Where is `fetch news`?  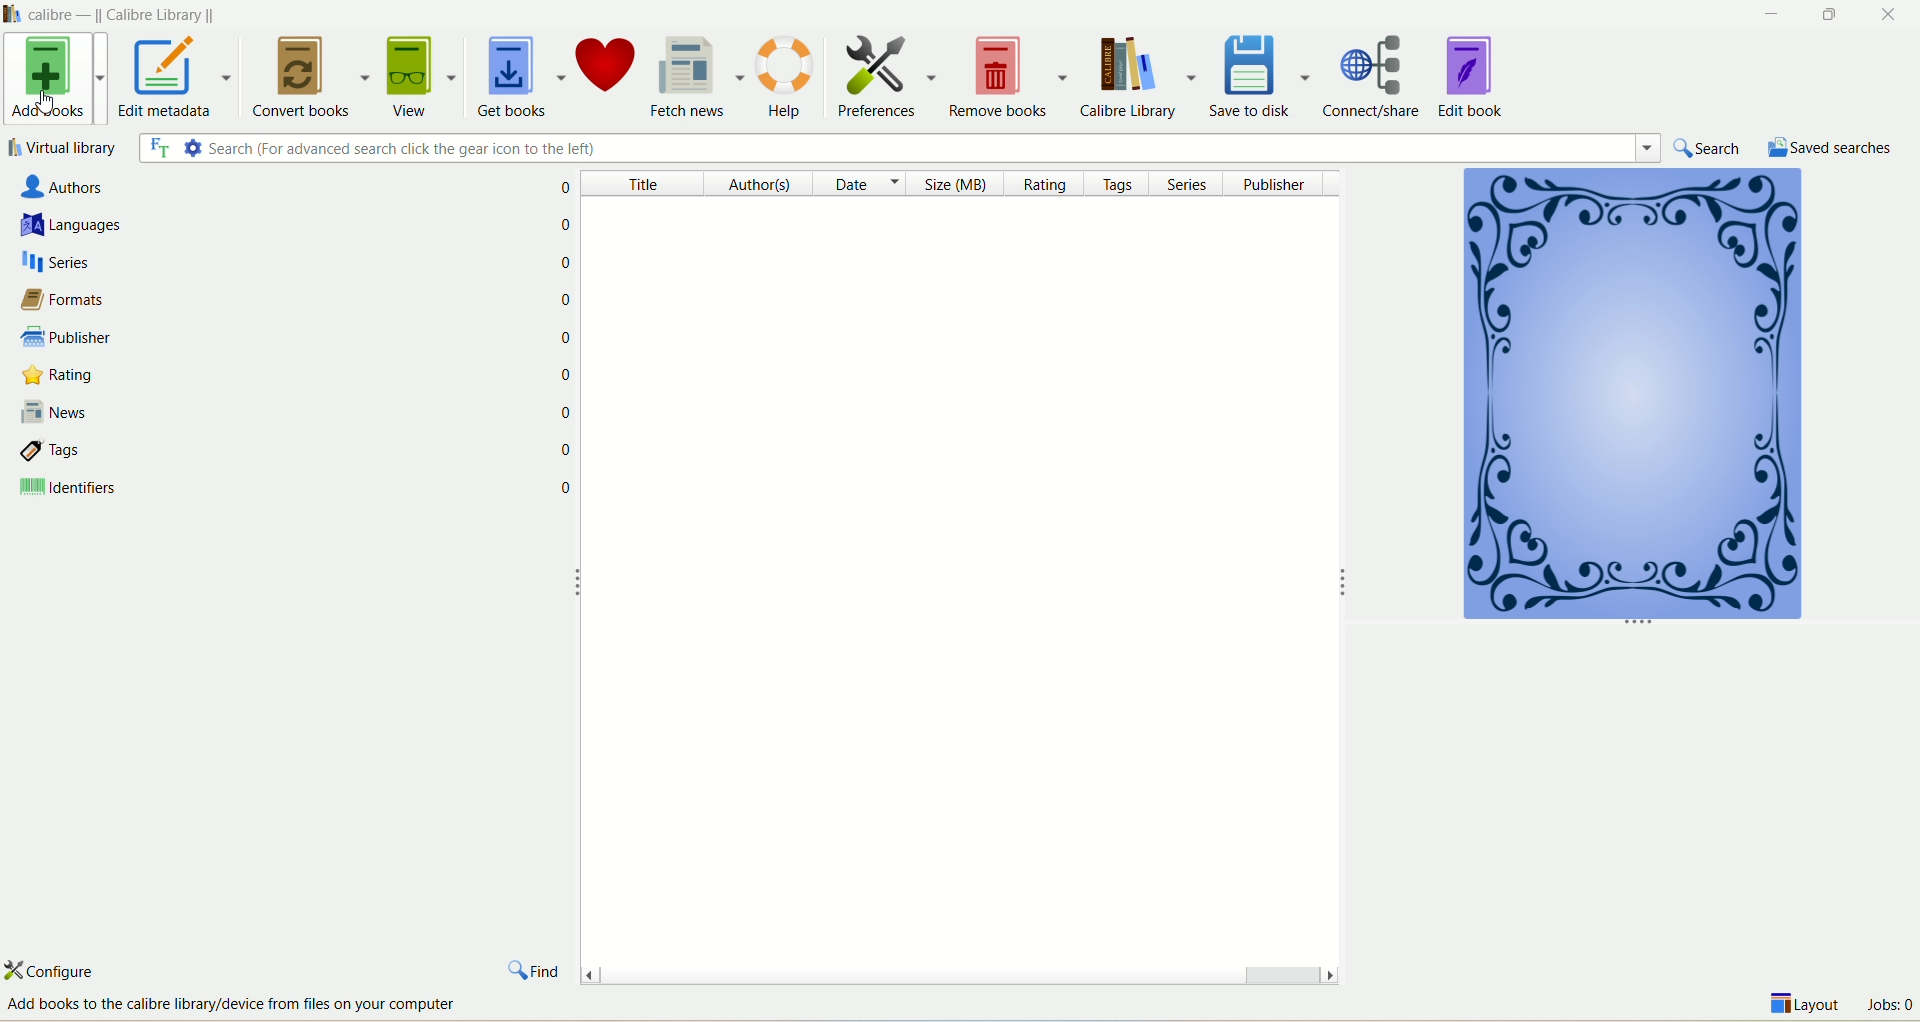 fetch news is located at coordinates (698, 73).